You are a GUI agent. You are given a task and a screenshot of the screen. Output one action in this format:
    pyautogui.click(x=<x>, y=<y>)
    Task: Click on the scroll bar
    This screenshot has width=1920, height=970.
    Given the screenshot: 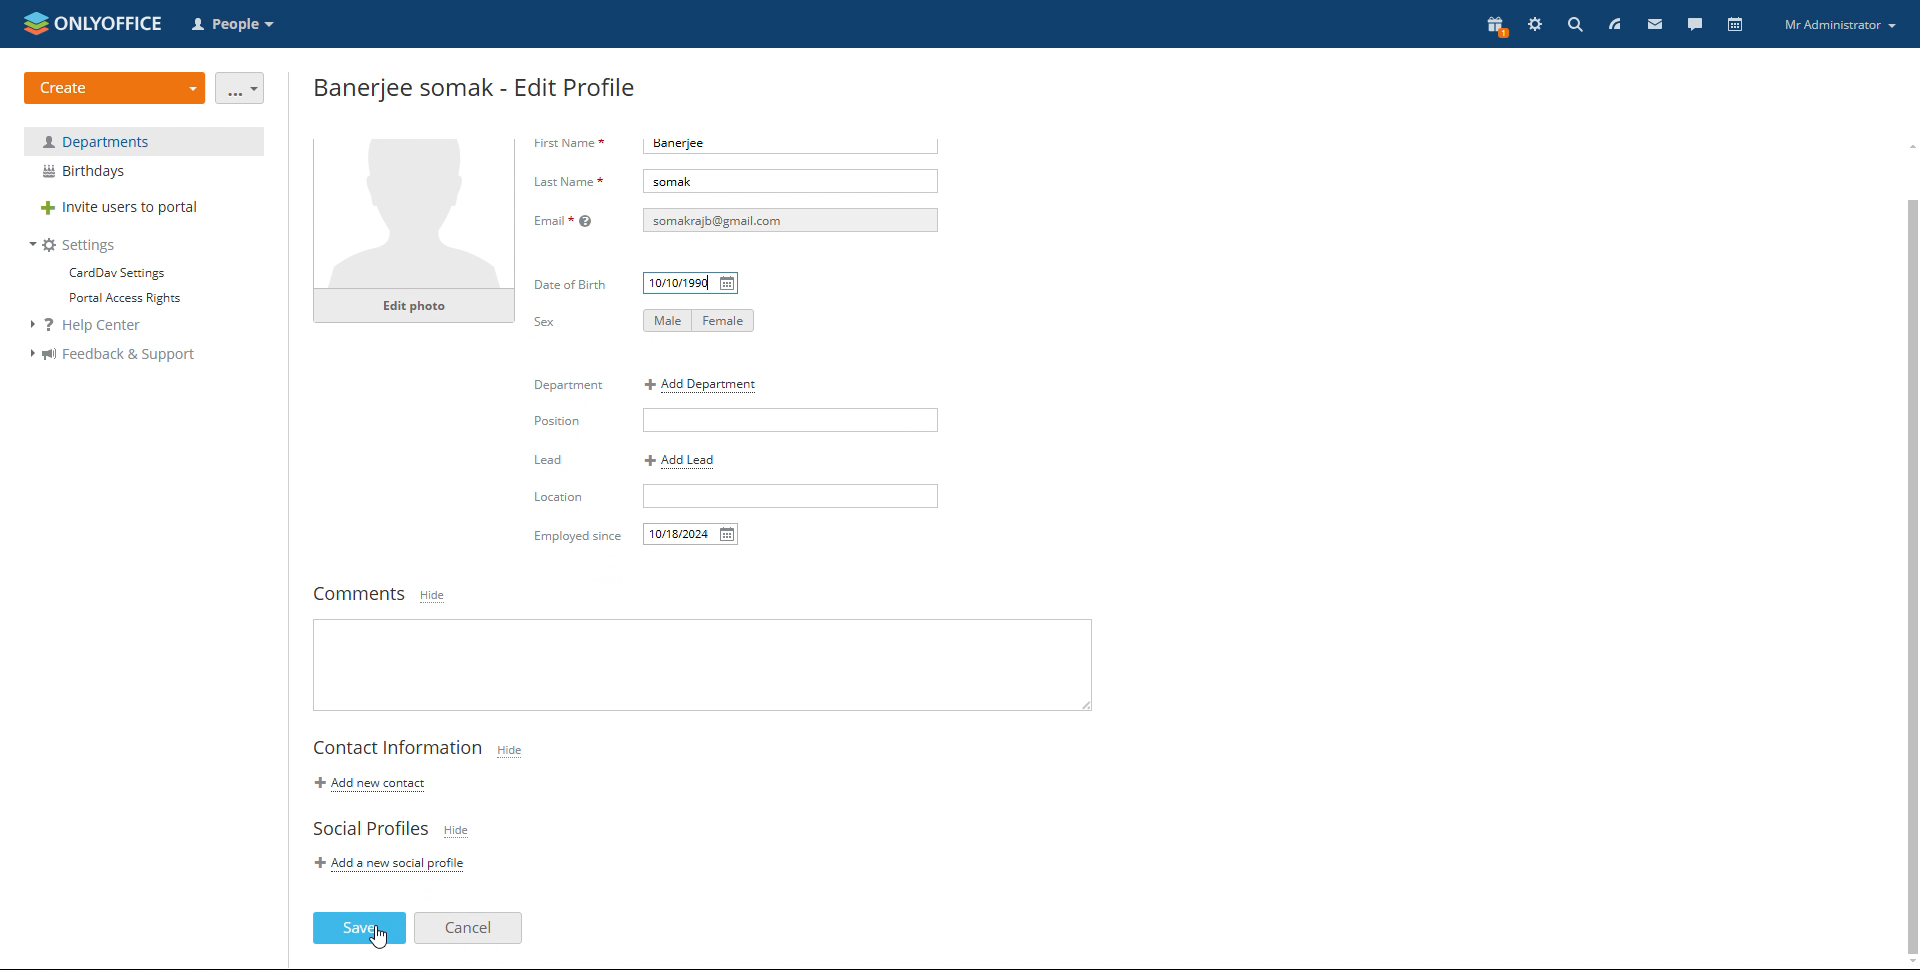 What is the action you would take?
    pyautogui.click(x=1908, y=556)
    